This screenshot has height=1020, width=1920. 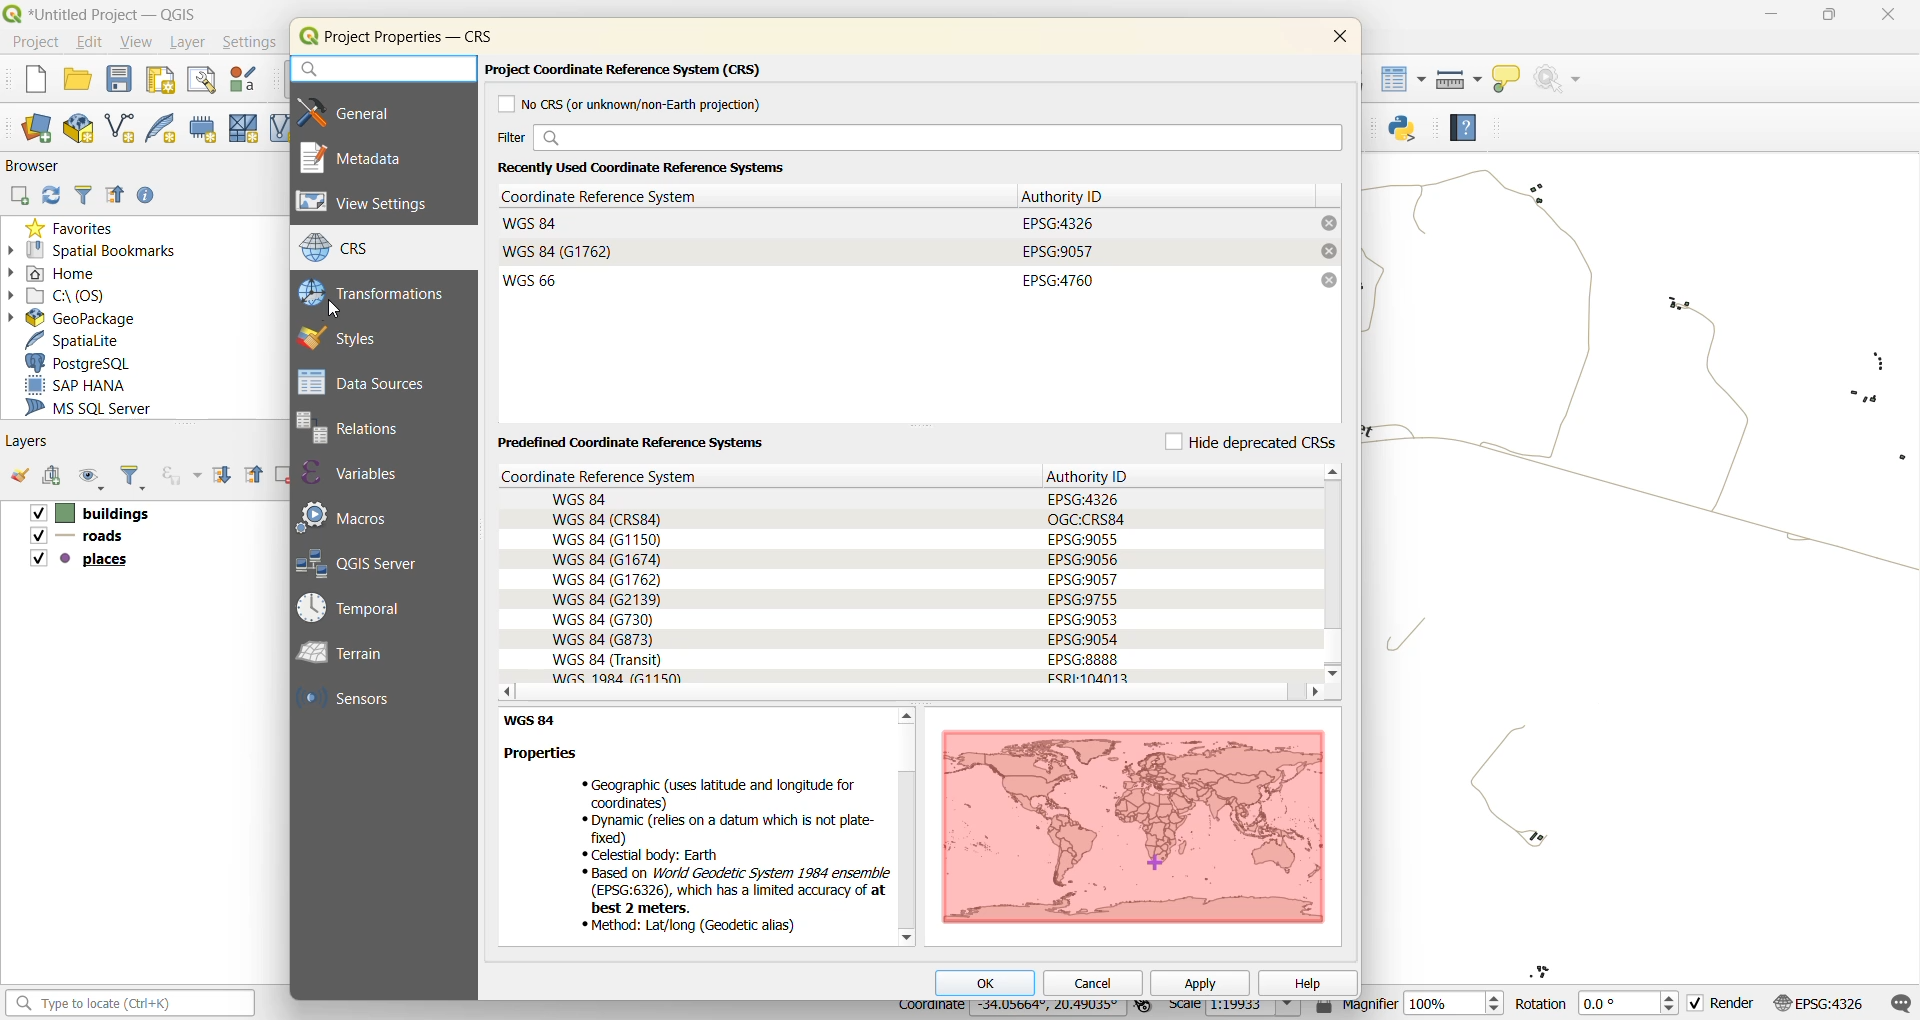 I want to click on help, so click(x=1306, y=981).